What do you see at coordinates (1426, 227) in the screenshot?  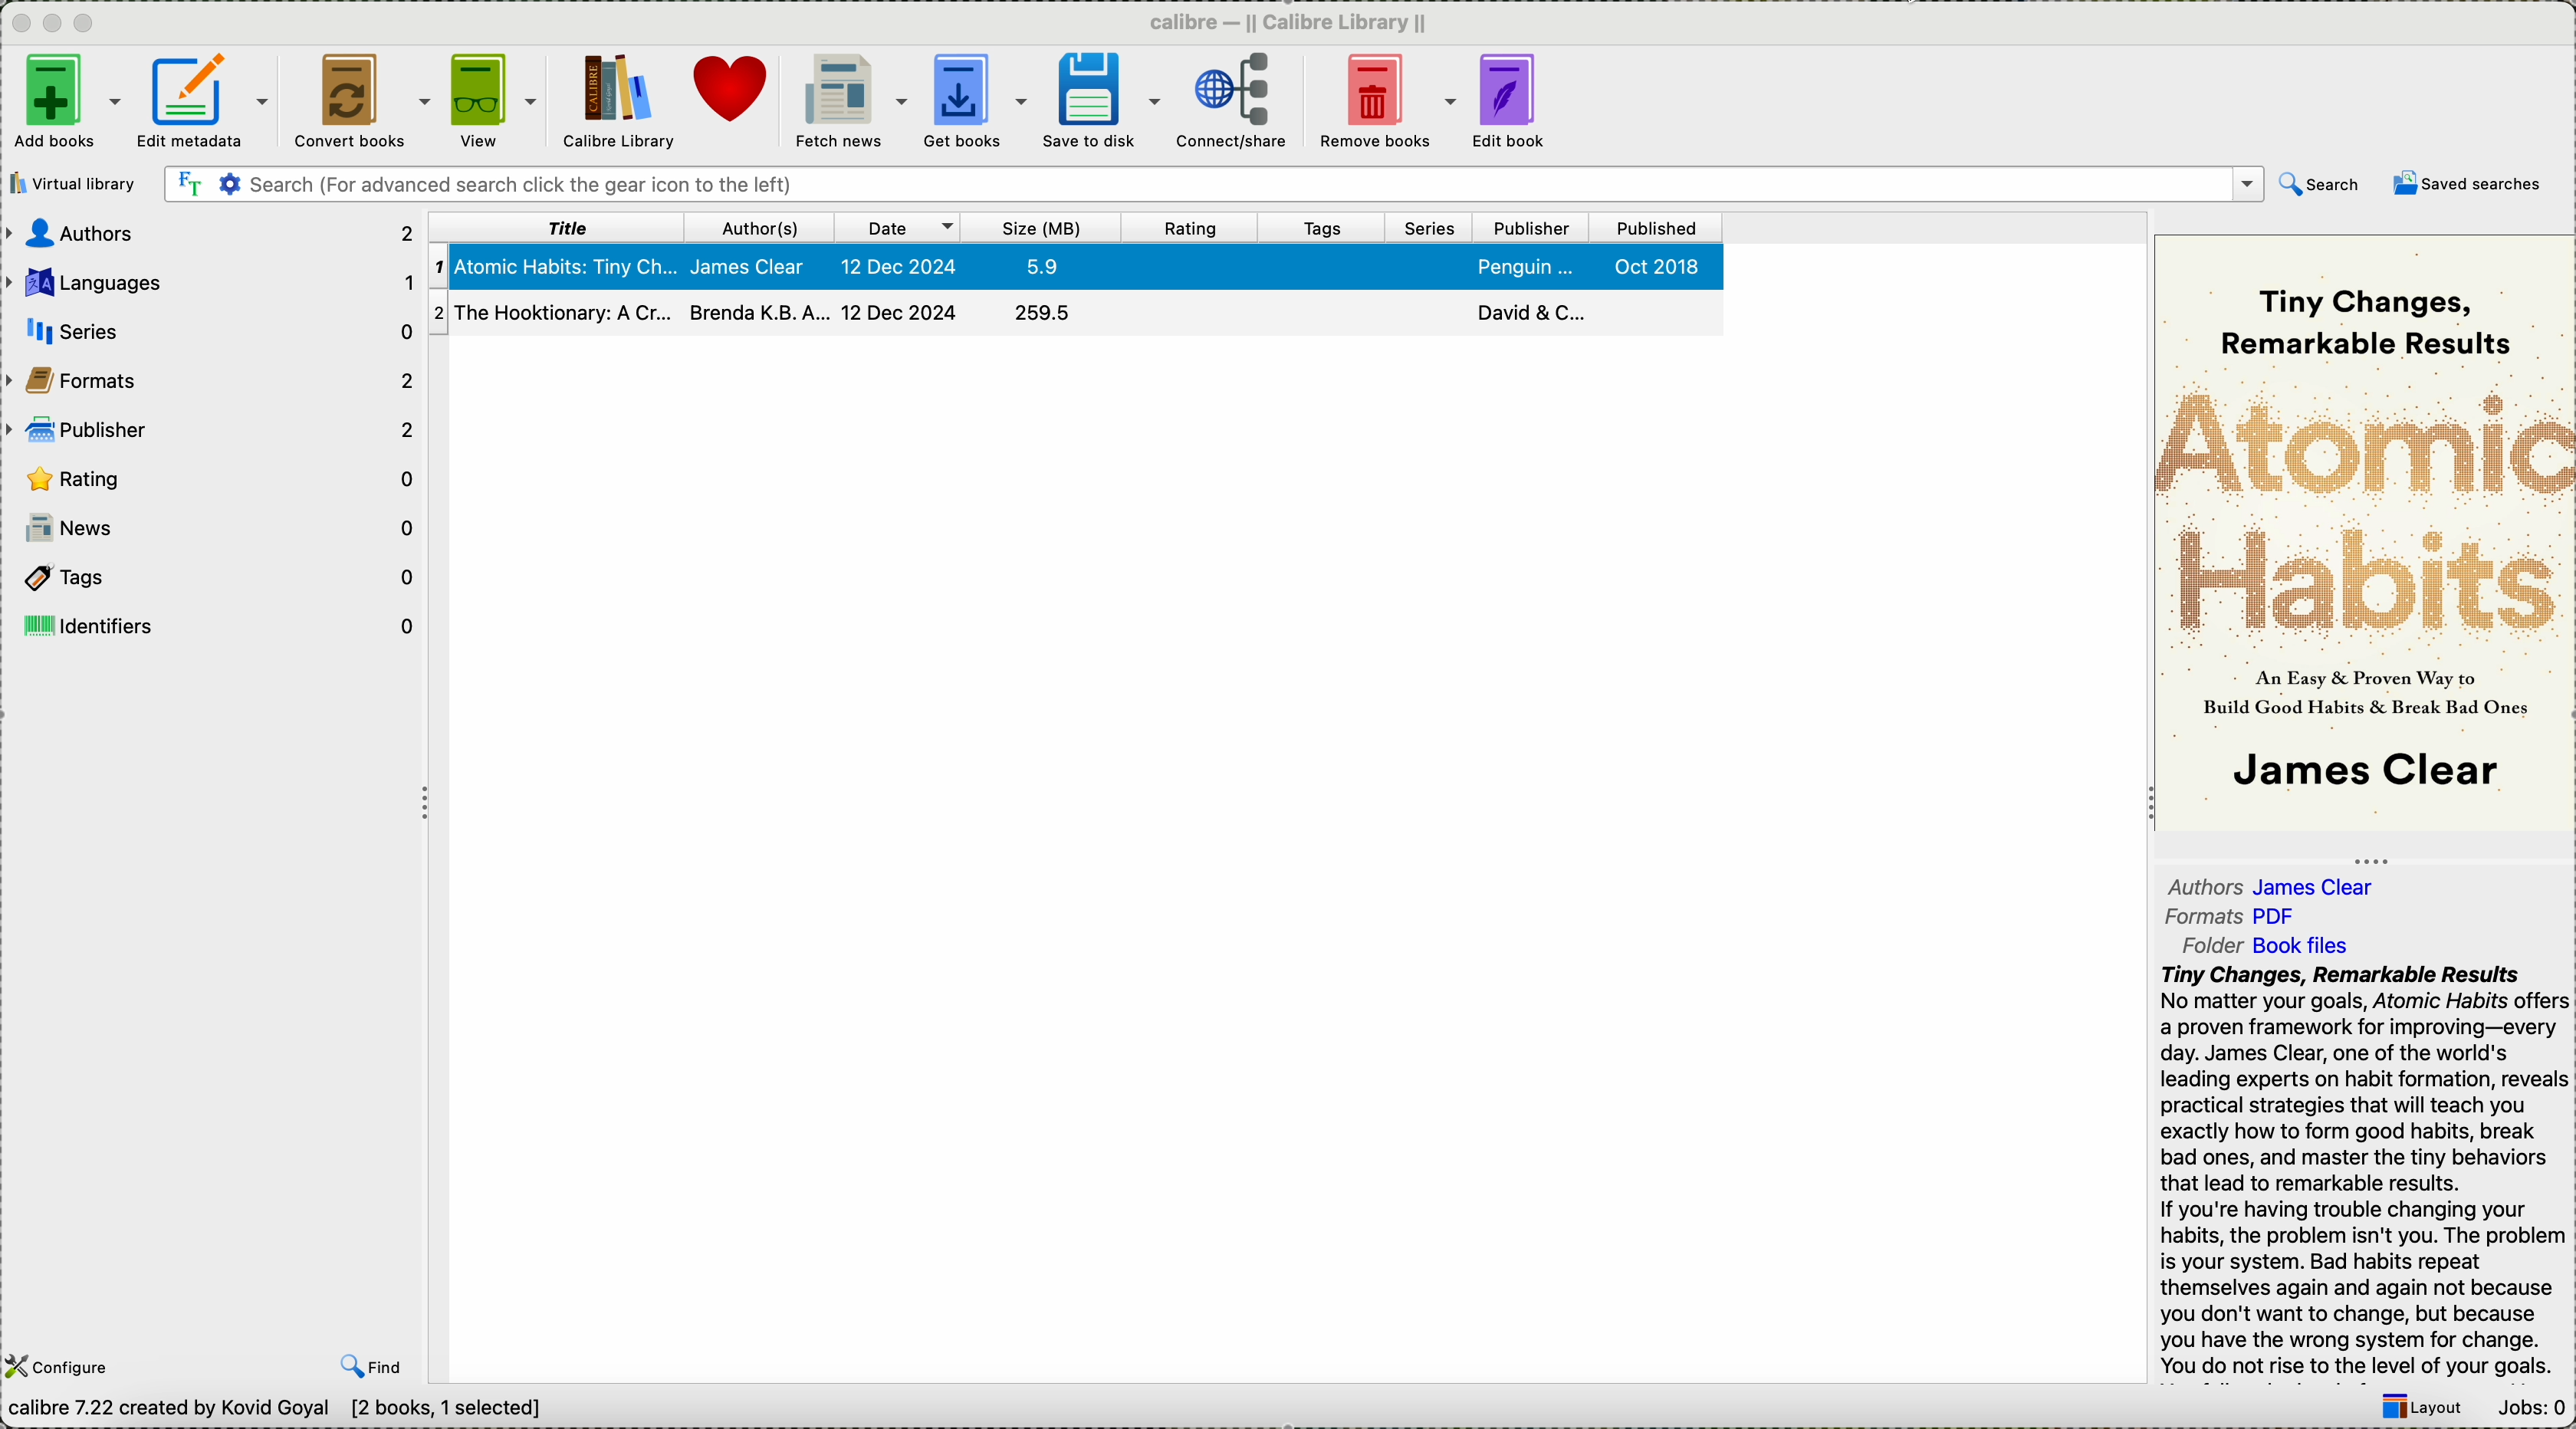 I see `series` at bounding box center [1426, 227].